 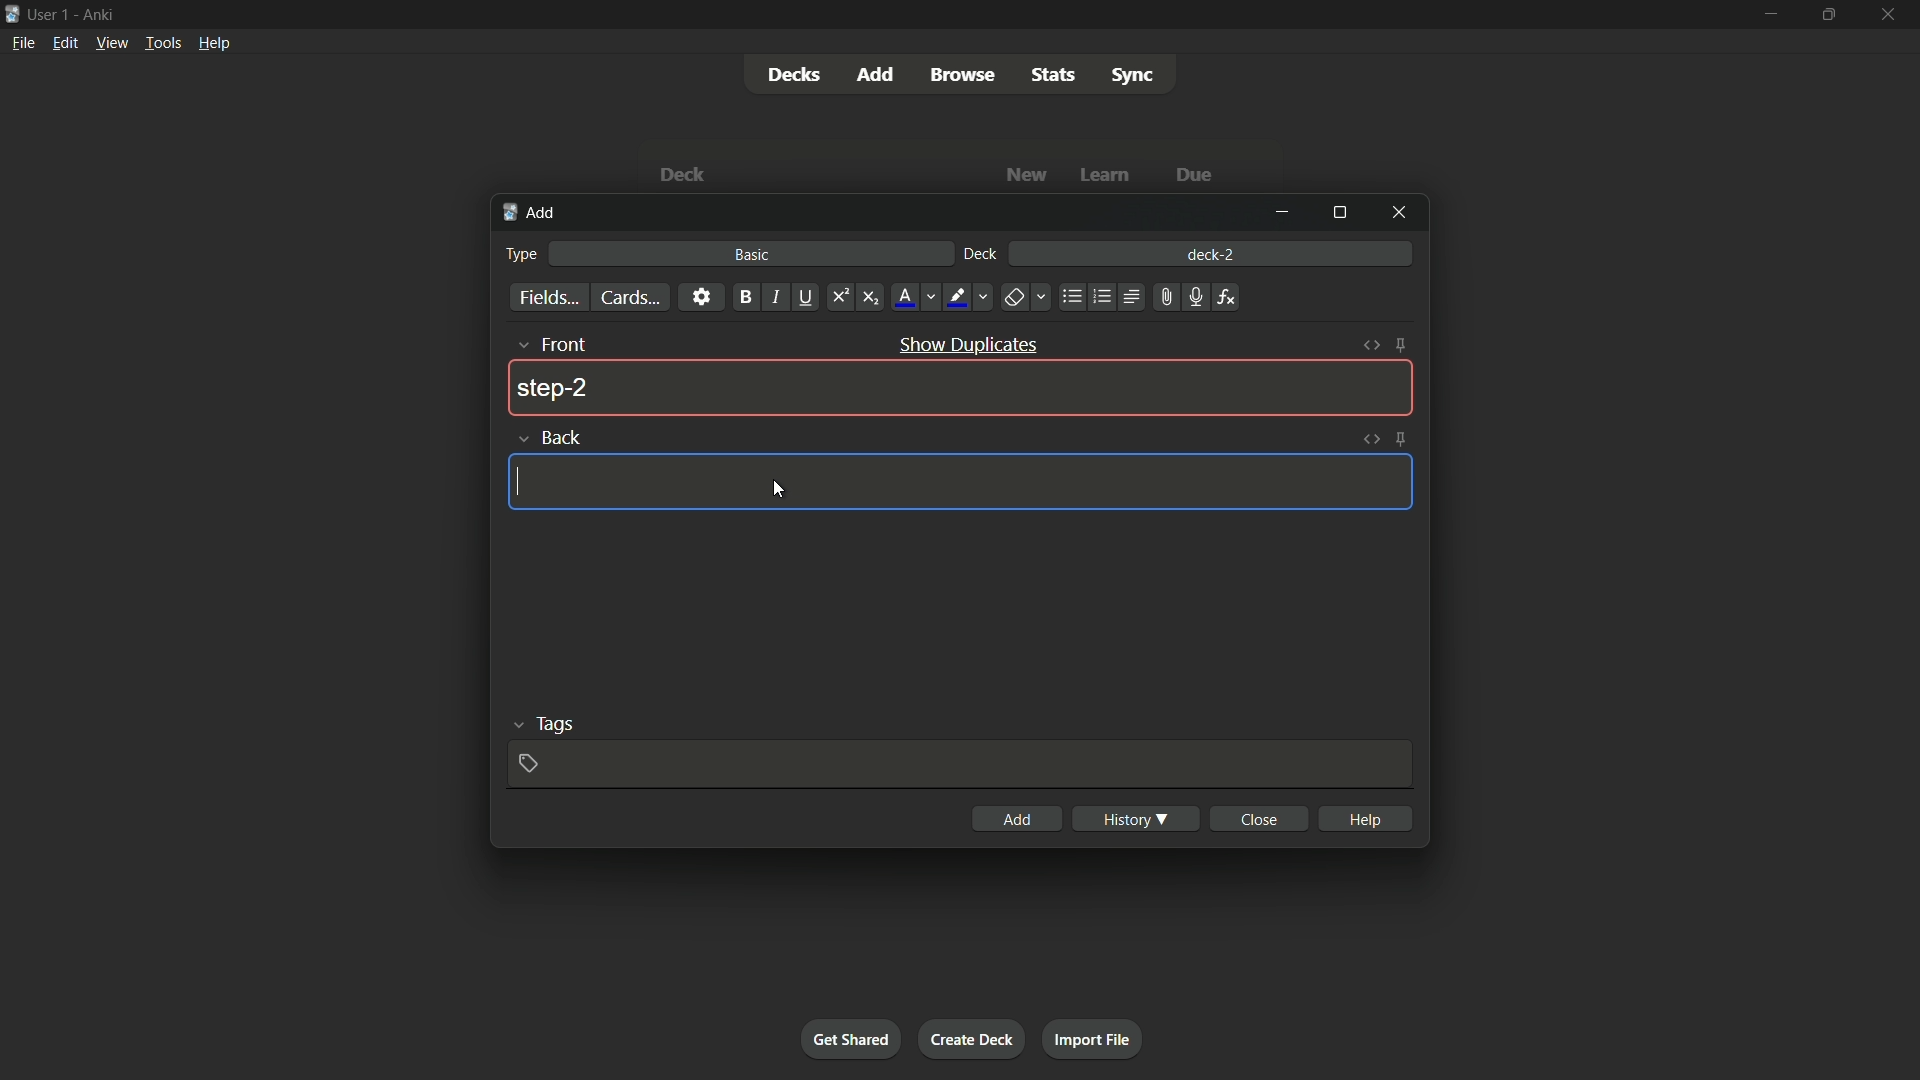 I want to click on record audio, so click(x=1194, y=297).